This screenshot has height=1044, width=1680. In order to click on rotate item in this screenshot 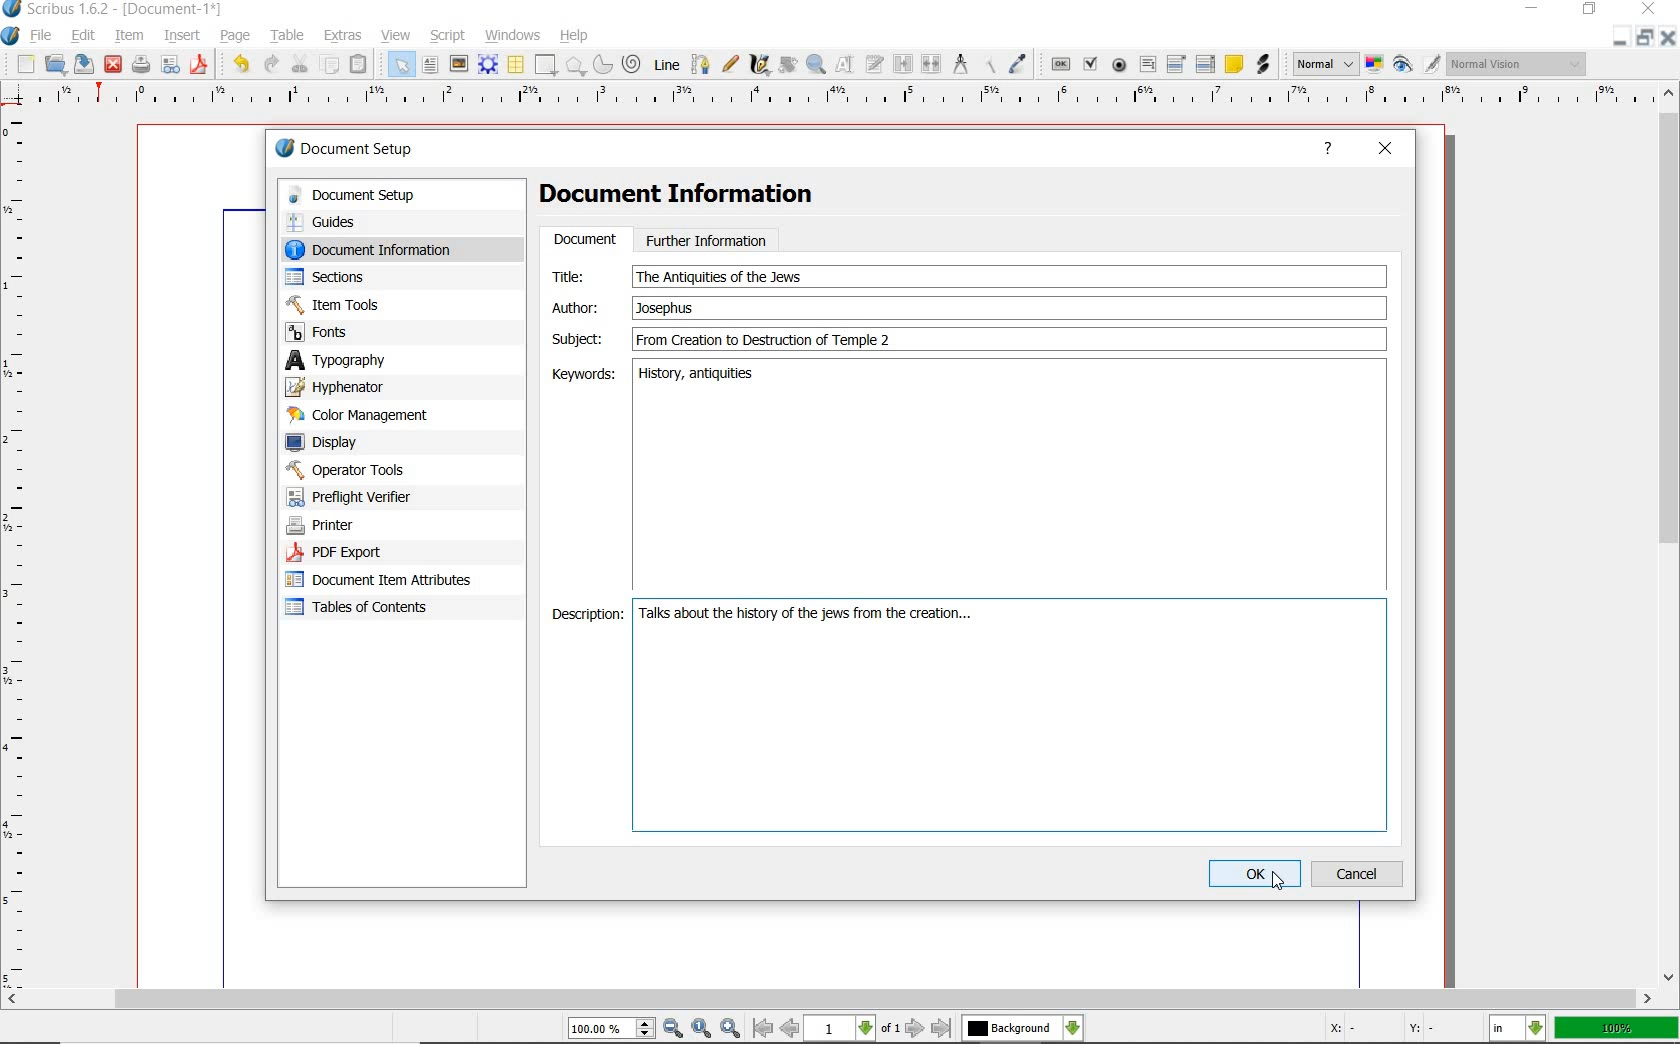, I will do `click(788, 66)`.